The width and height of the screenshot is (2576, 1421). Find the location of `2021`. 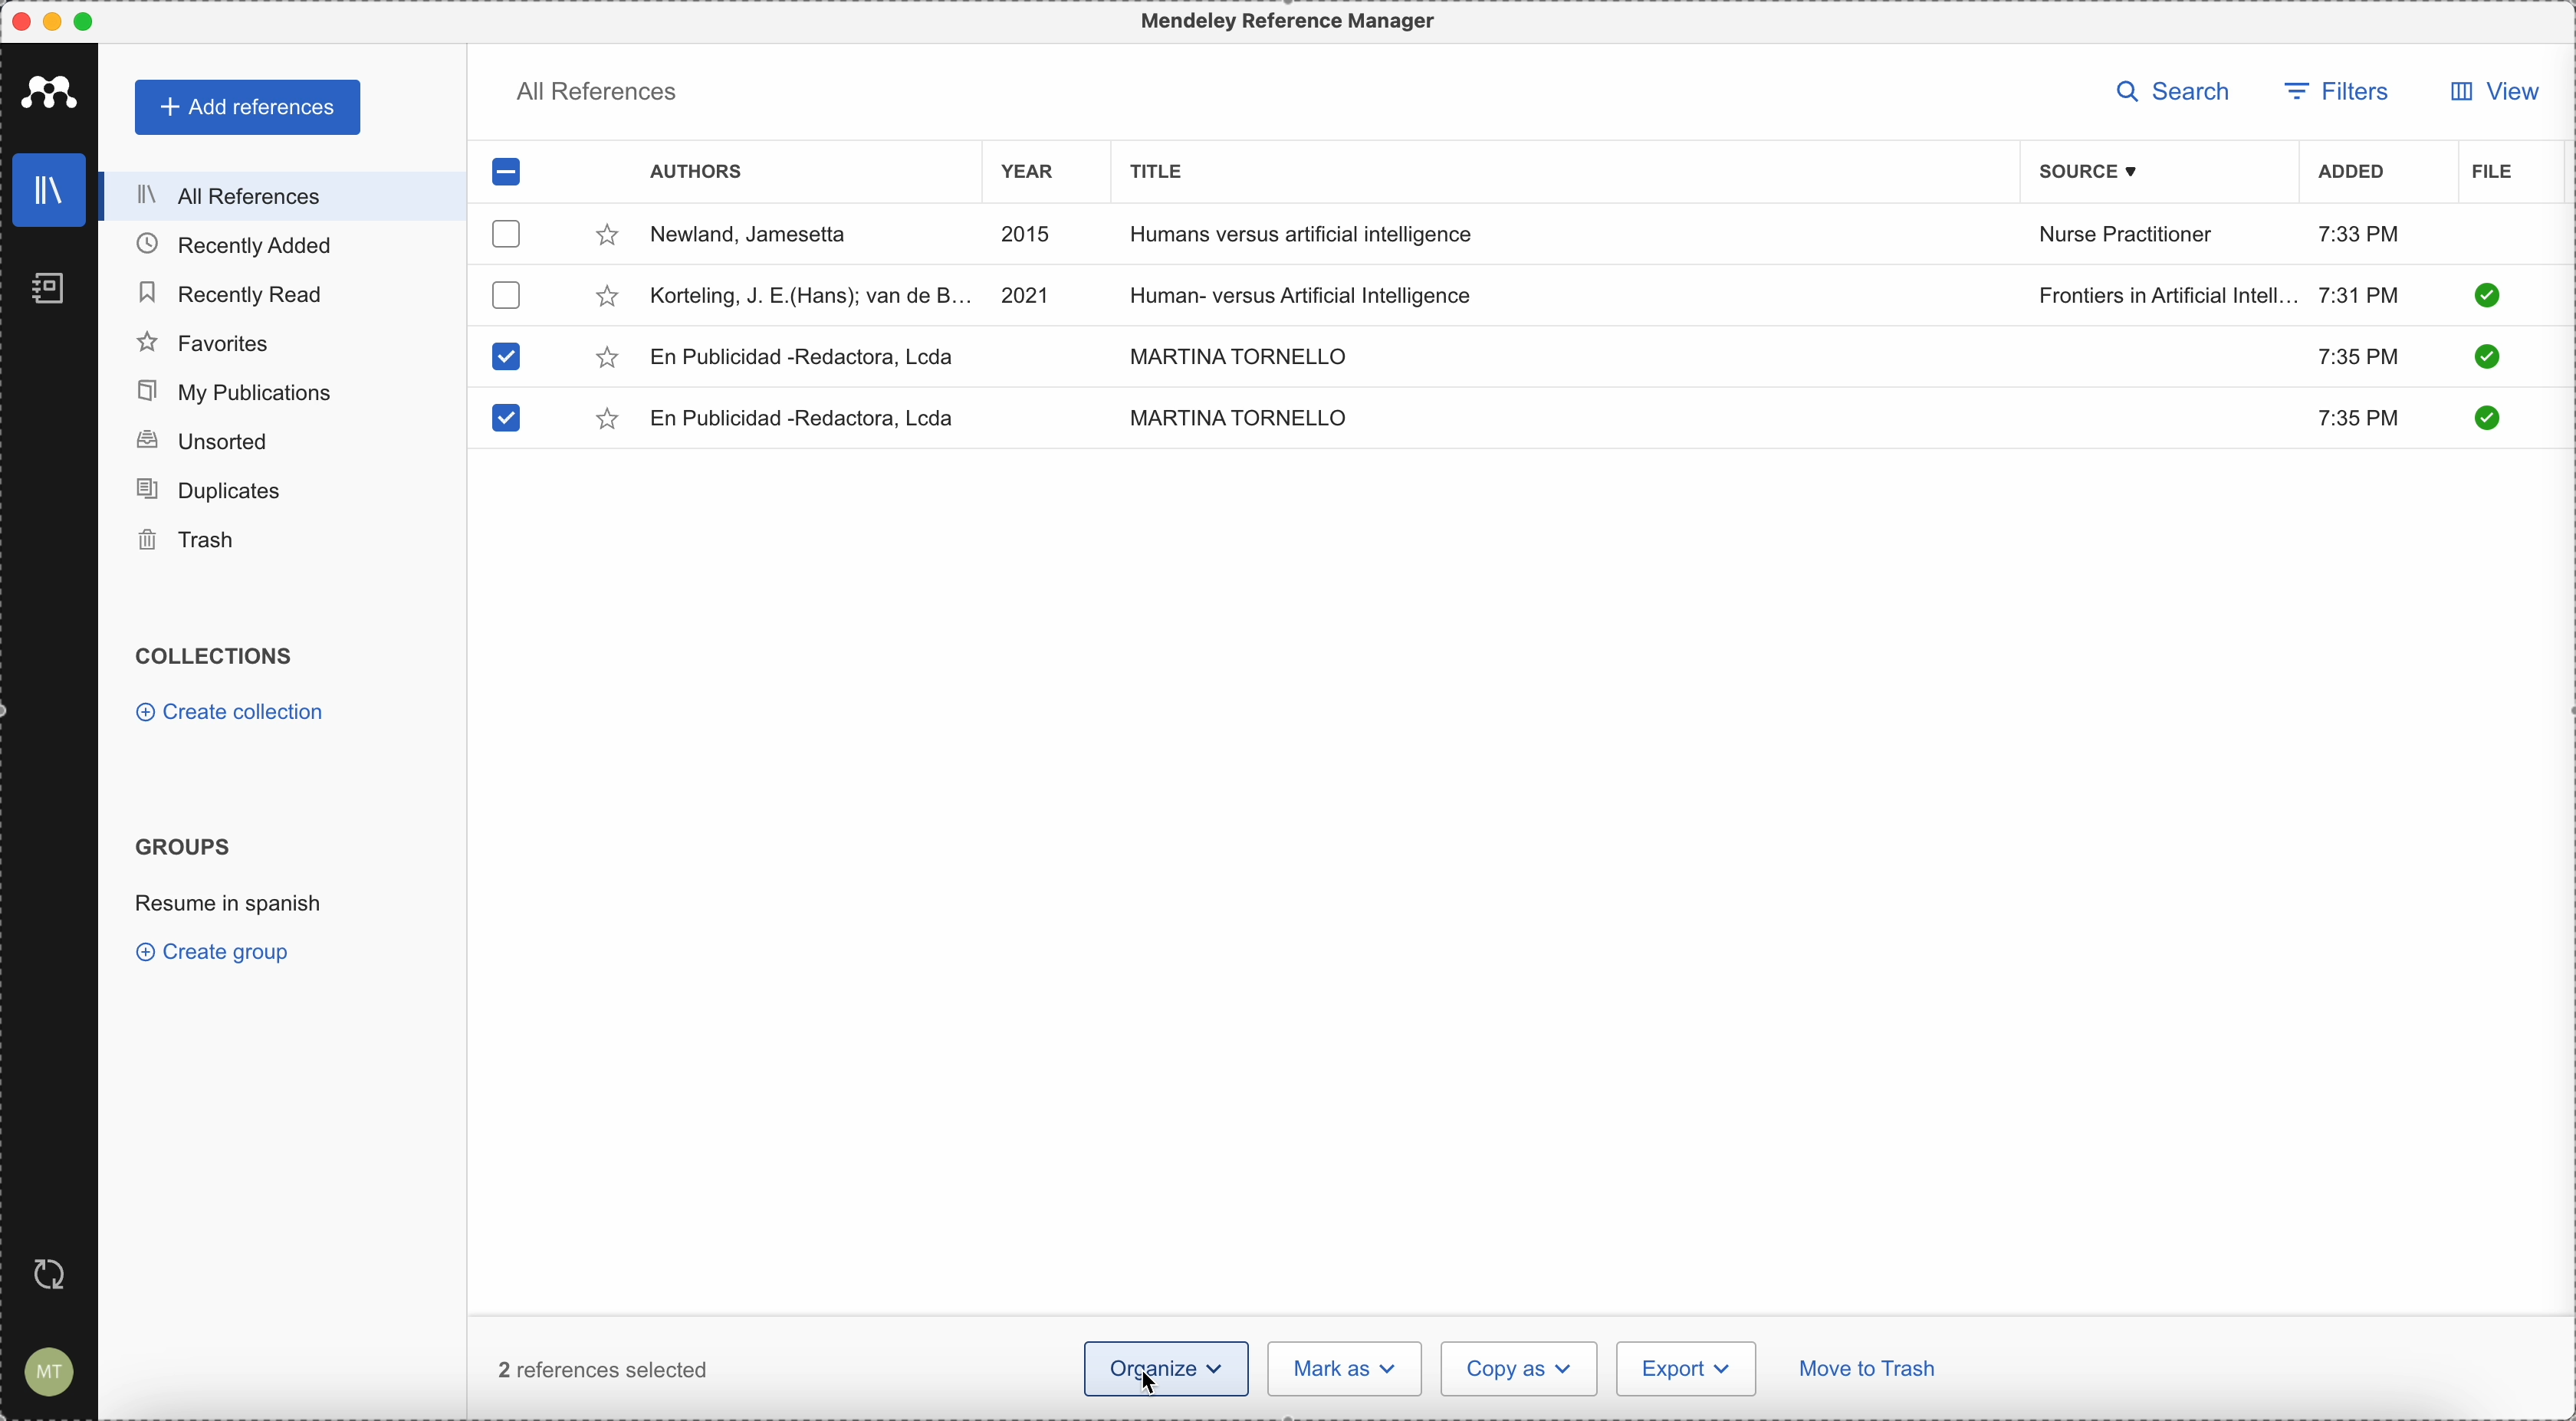

2021 is located at coordinates (1027, 293).